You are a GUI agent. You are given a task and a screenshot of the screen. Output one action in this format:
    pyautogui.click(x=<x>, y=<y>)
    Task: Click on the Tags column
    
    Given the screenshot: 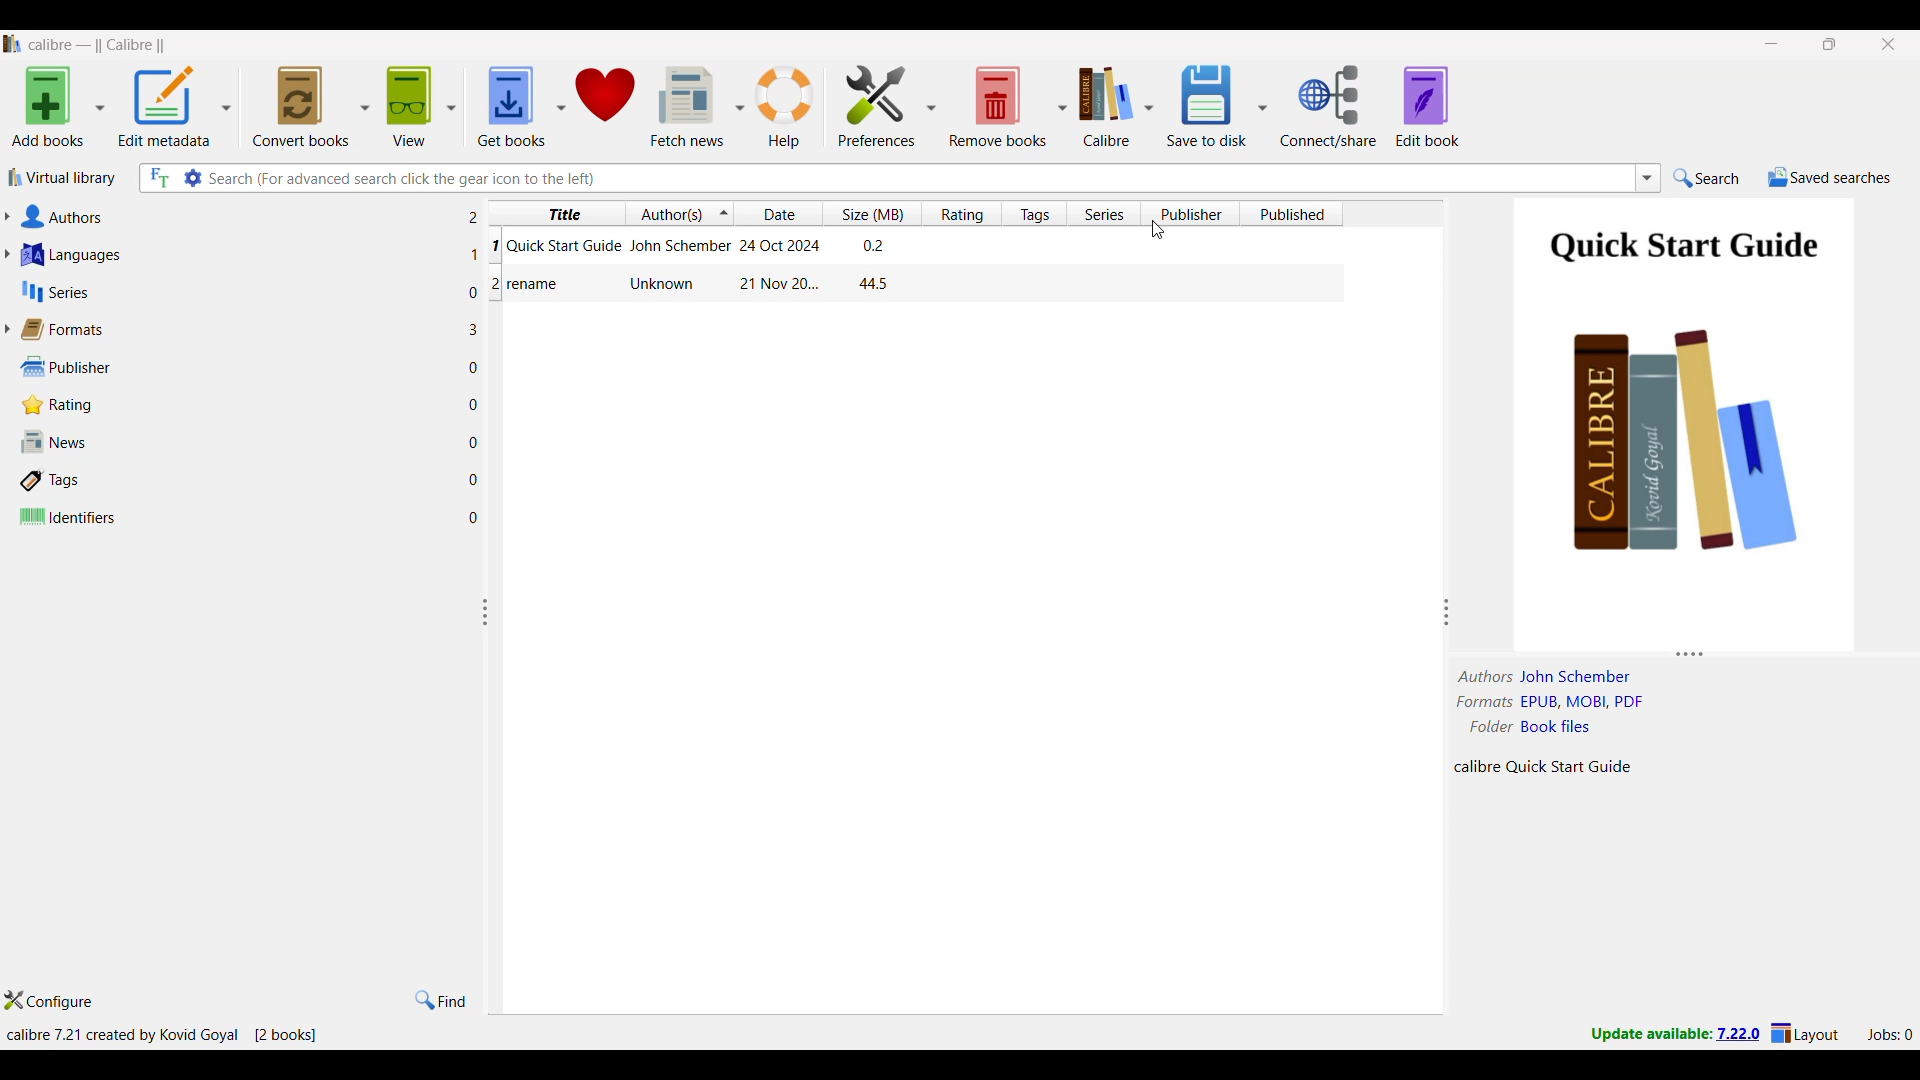 What is the action you would take?
    pyautogui.click(x=1034, y=213)
    